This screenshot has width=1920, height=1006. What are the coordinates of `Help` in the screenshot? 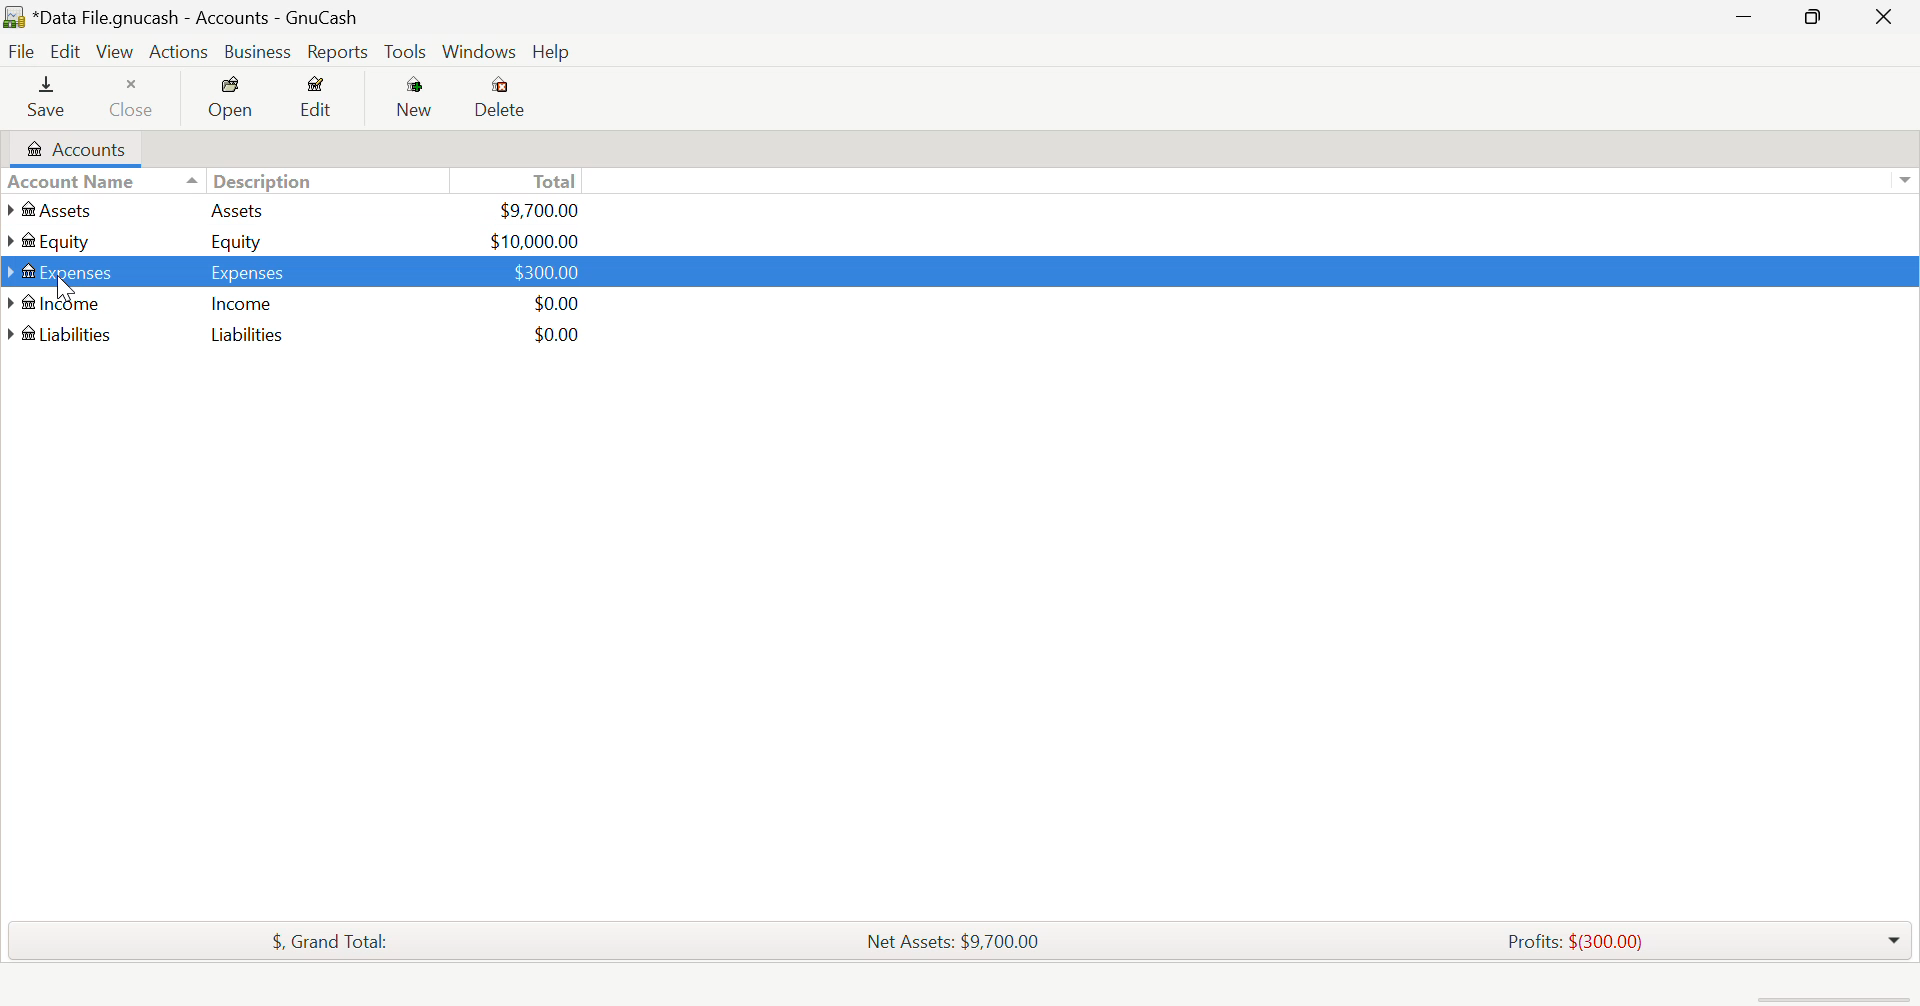 It's located at (551, 52).